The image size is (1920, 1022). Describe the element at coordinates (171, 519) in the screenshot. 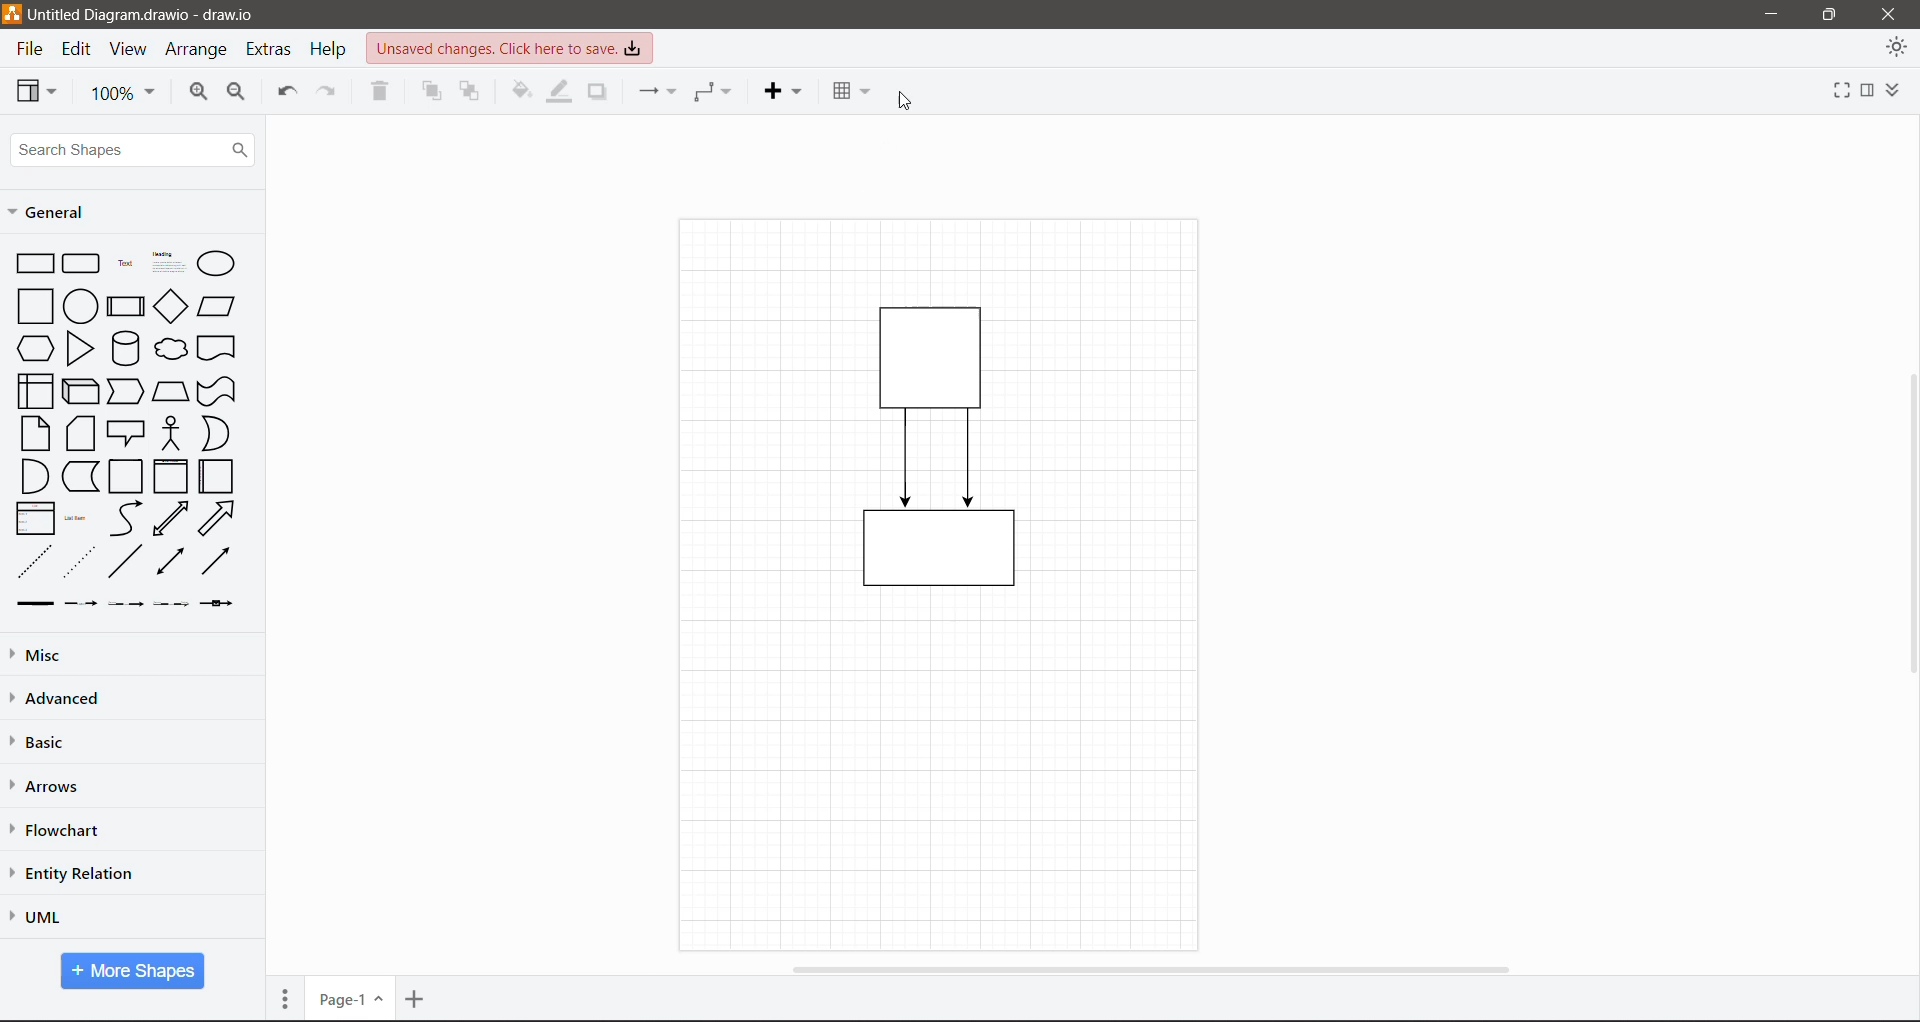

I see `bidirectional arrow` at that location.